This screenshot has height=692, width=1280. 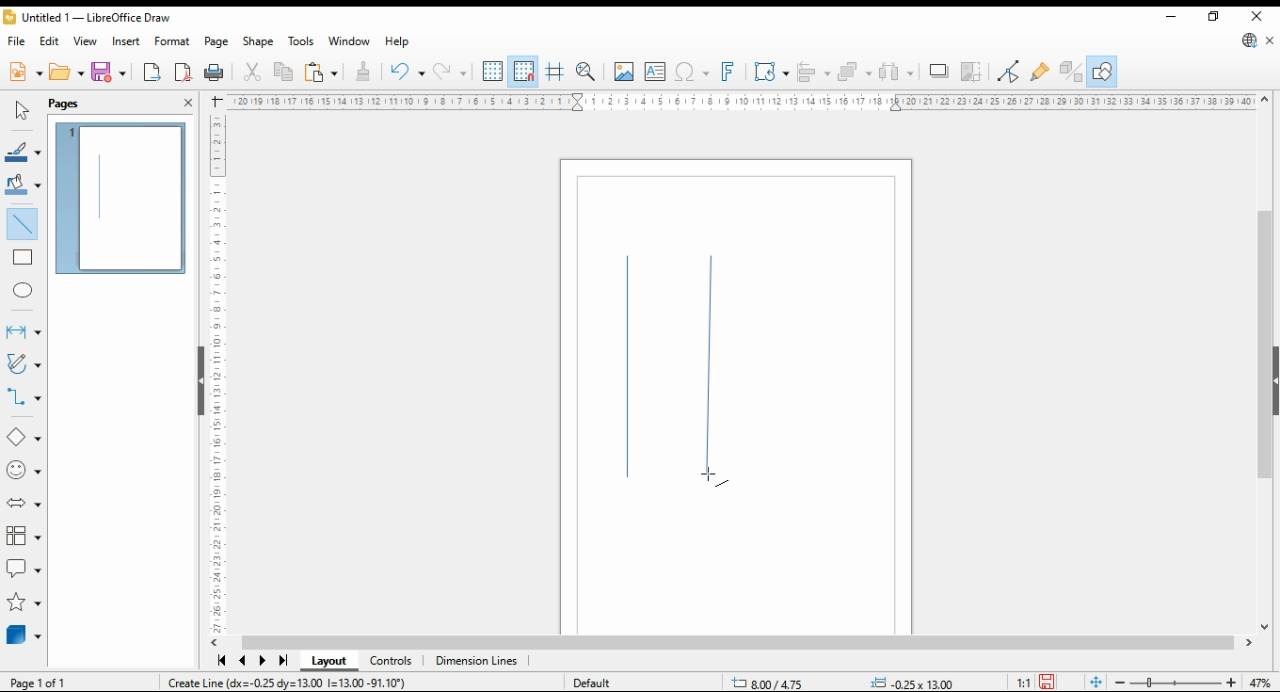 What do you see at coordinates (23, 288) in the screenshot?
I see `ellipse` at bounding box center [23, 288].